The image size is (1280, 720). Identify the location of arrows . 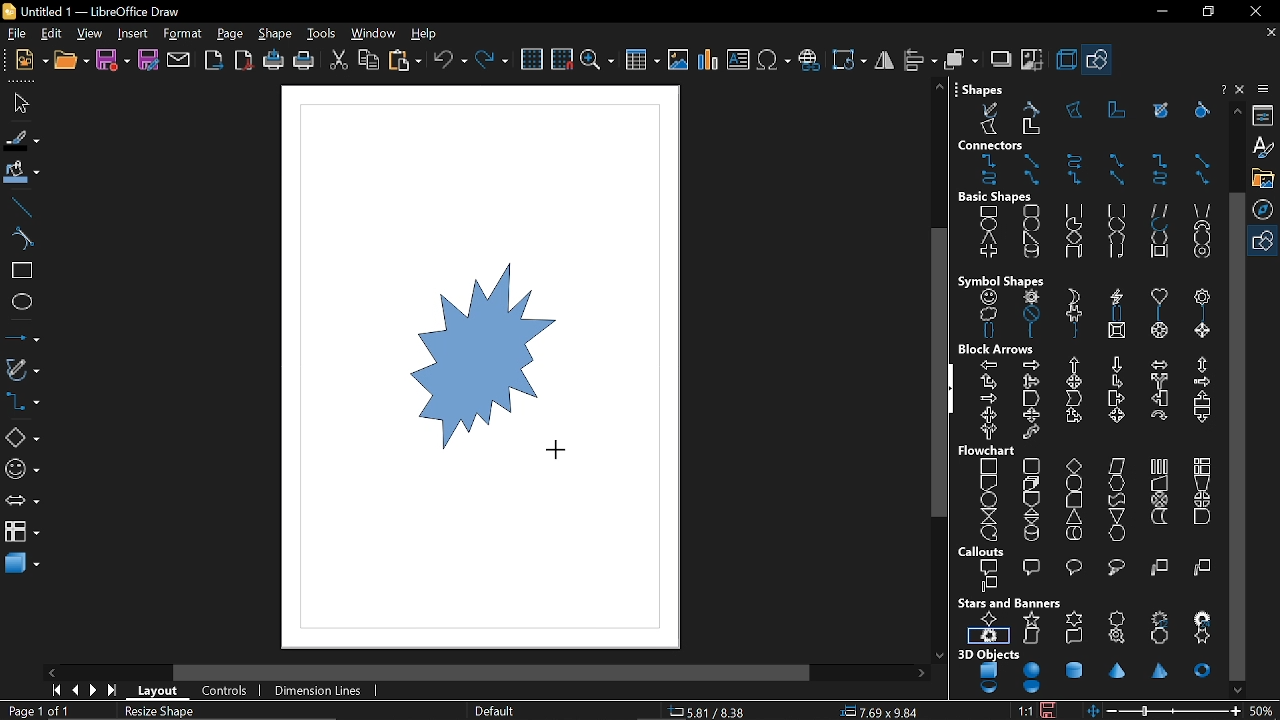
(20, 503).